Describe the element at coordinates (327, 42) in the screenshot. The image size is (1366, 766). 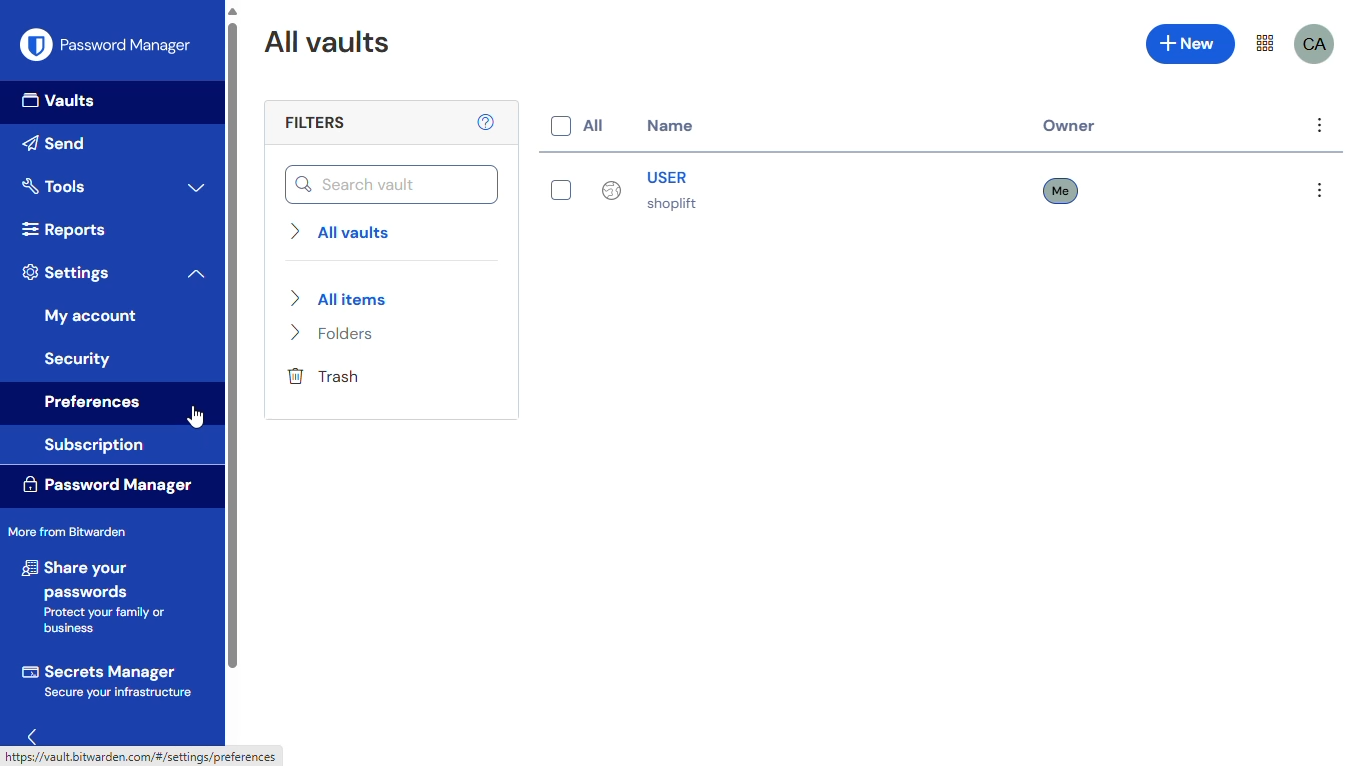
I see `All vaults` at that location.